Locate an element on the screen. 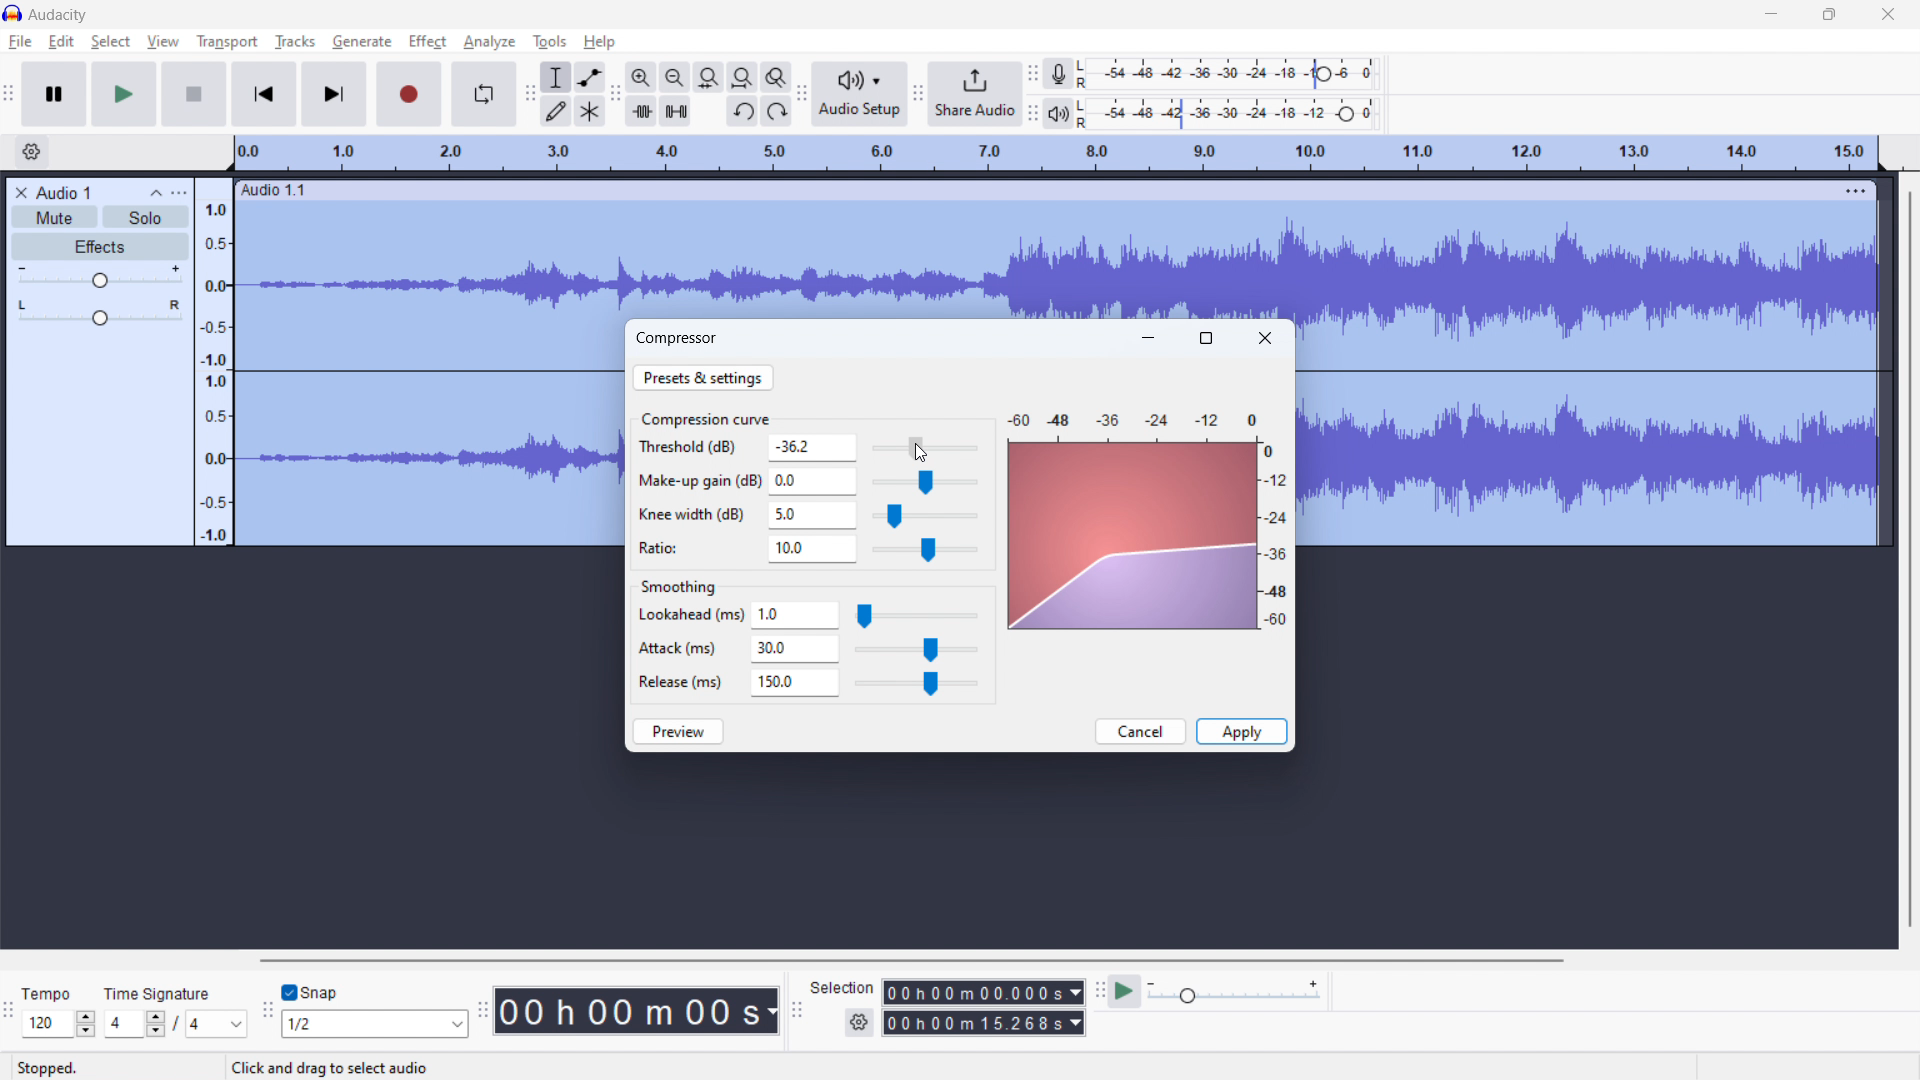 This screenshot has height=1080, width=1920. view menu is located at coordinates (178, 192).